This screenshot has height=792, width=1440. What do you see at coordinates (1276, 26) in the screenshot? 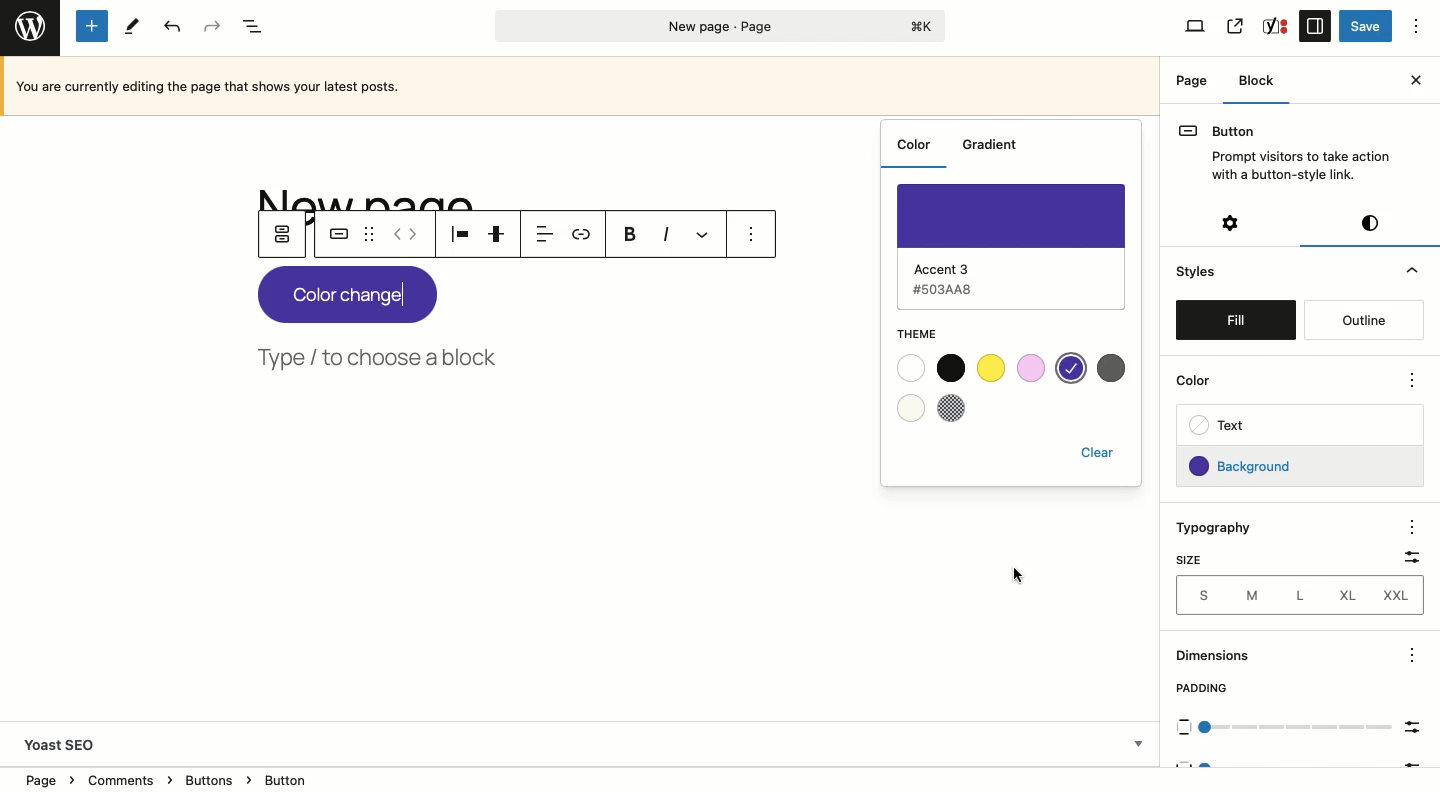
I see `SEO` at bounding box center [1276, 26].